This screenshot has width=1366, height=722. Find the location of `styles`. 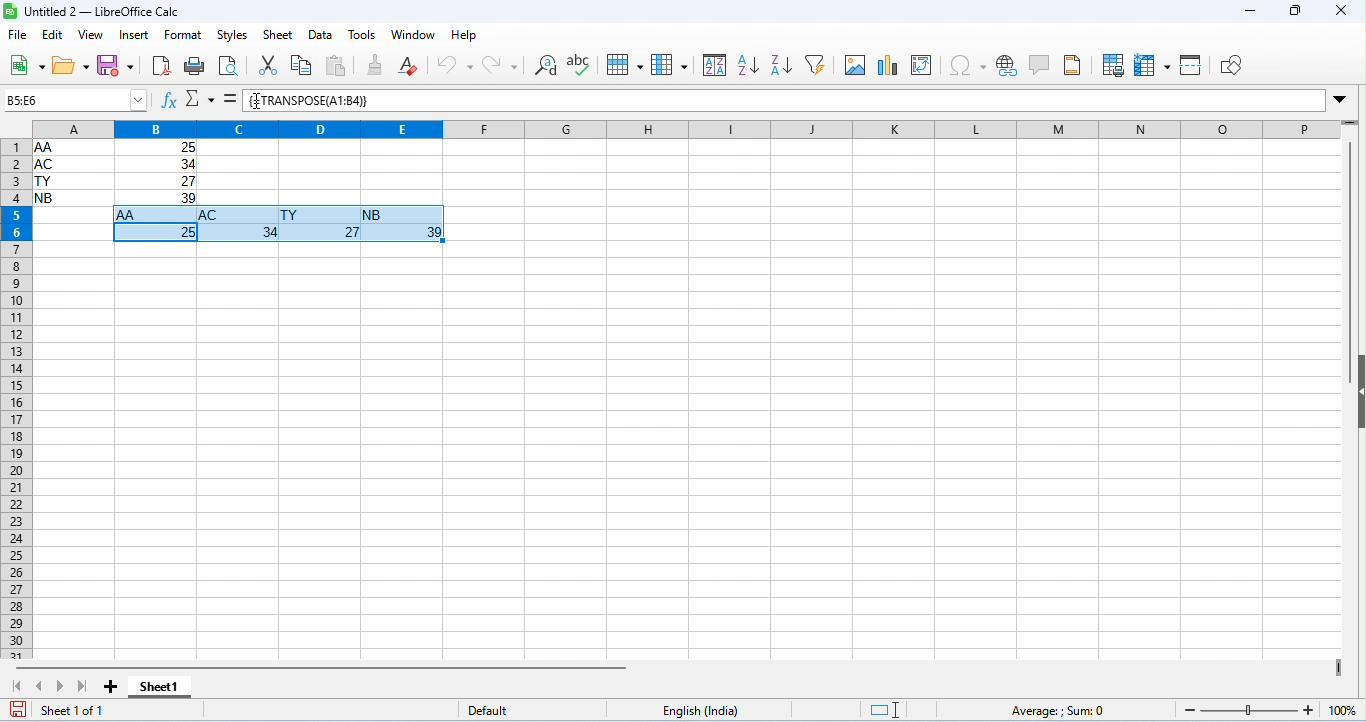

styles is located at coordinates (234, 36).